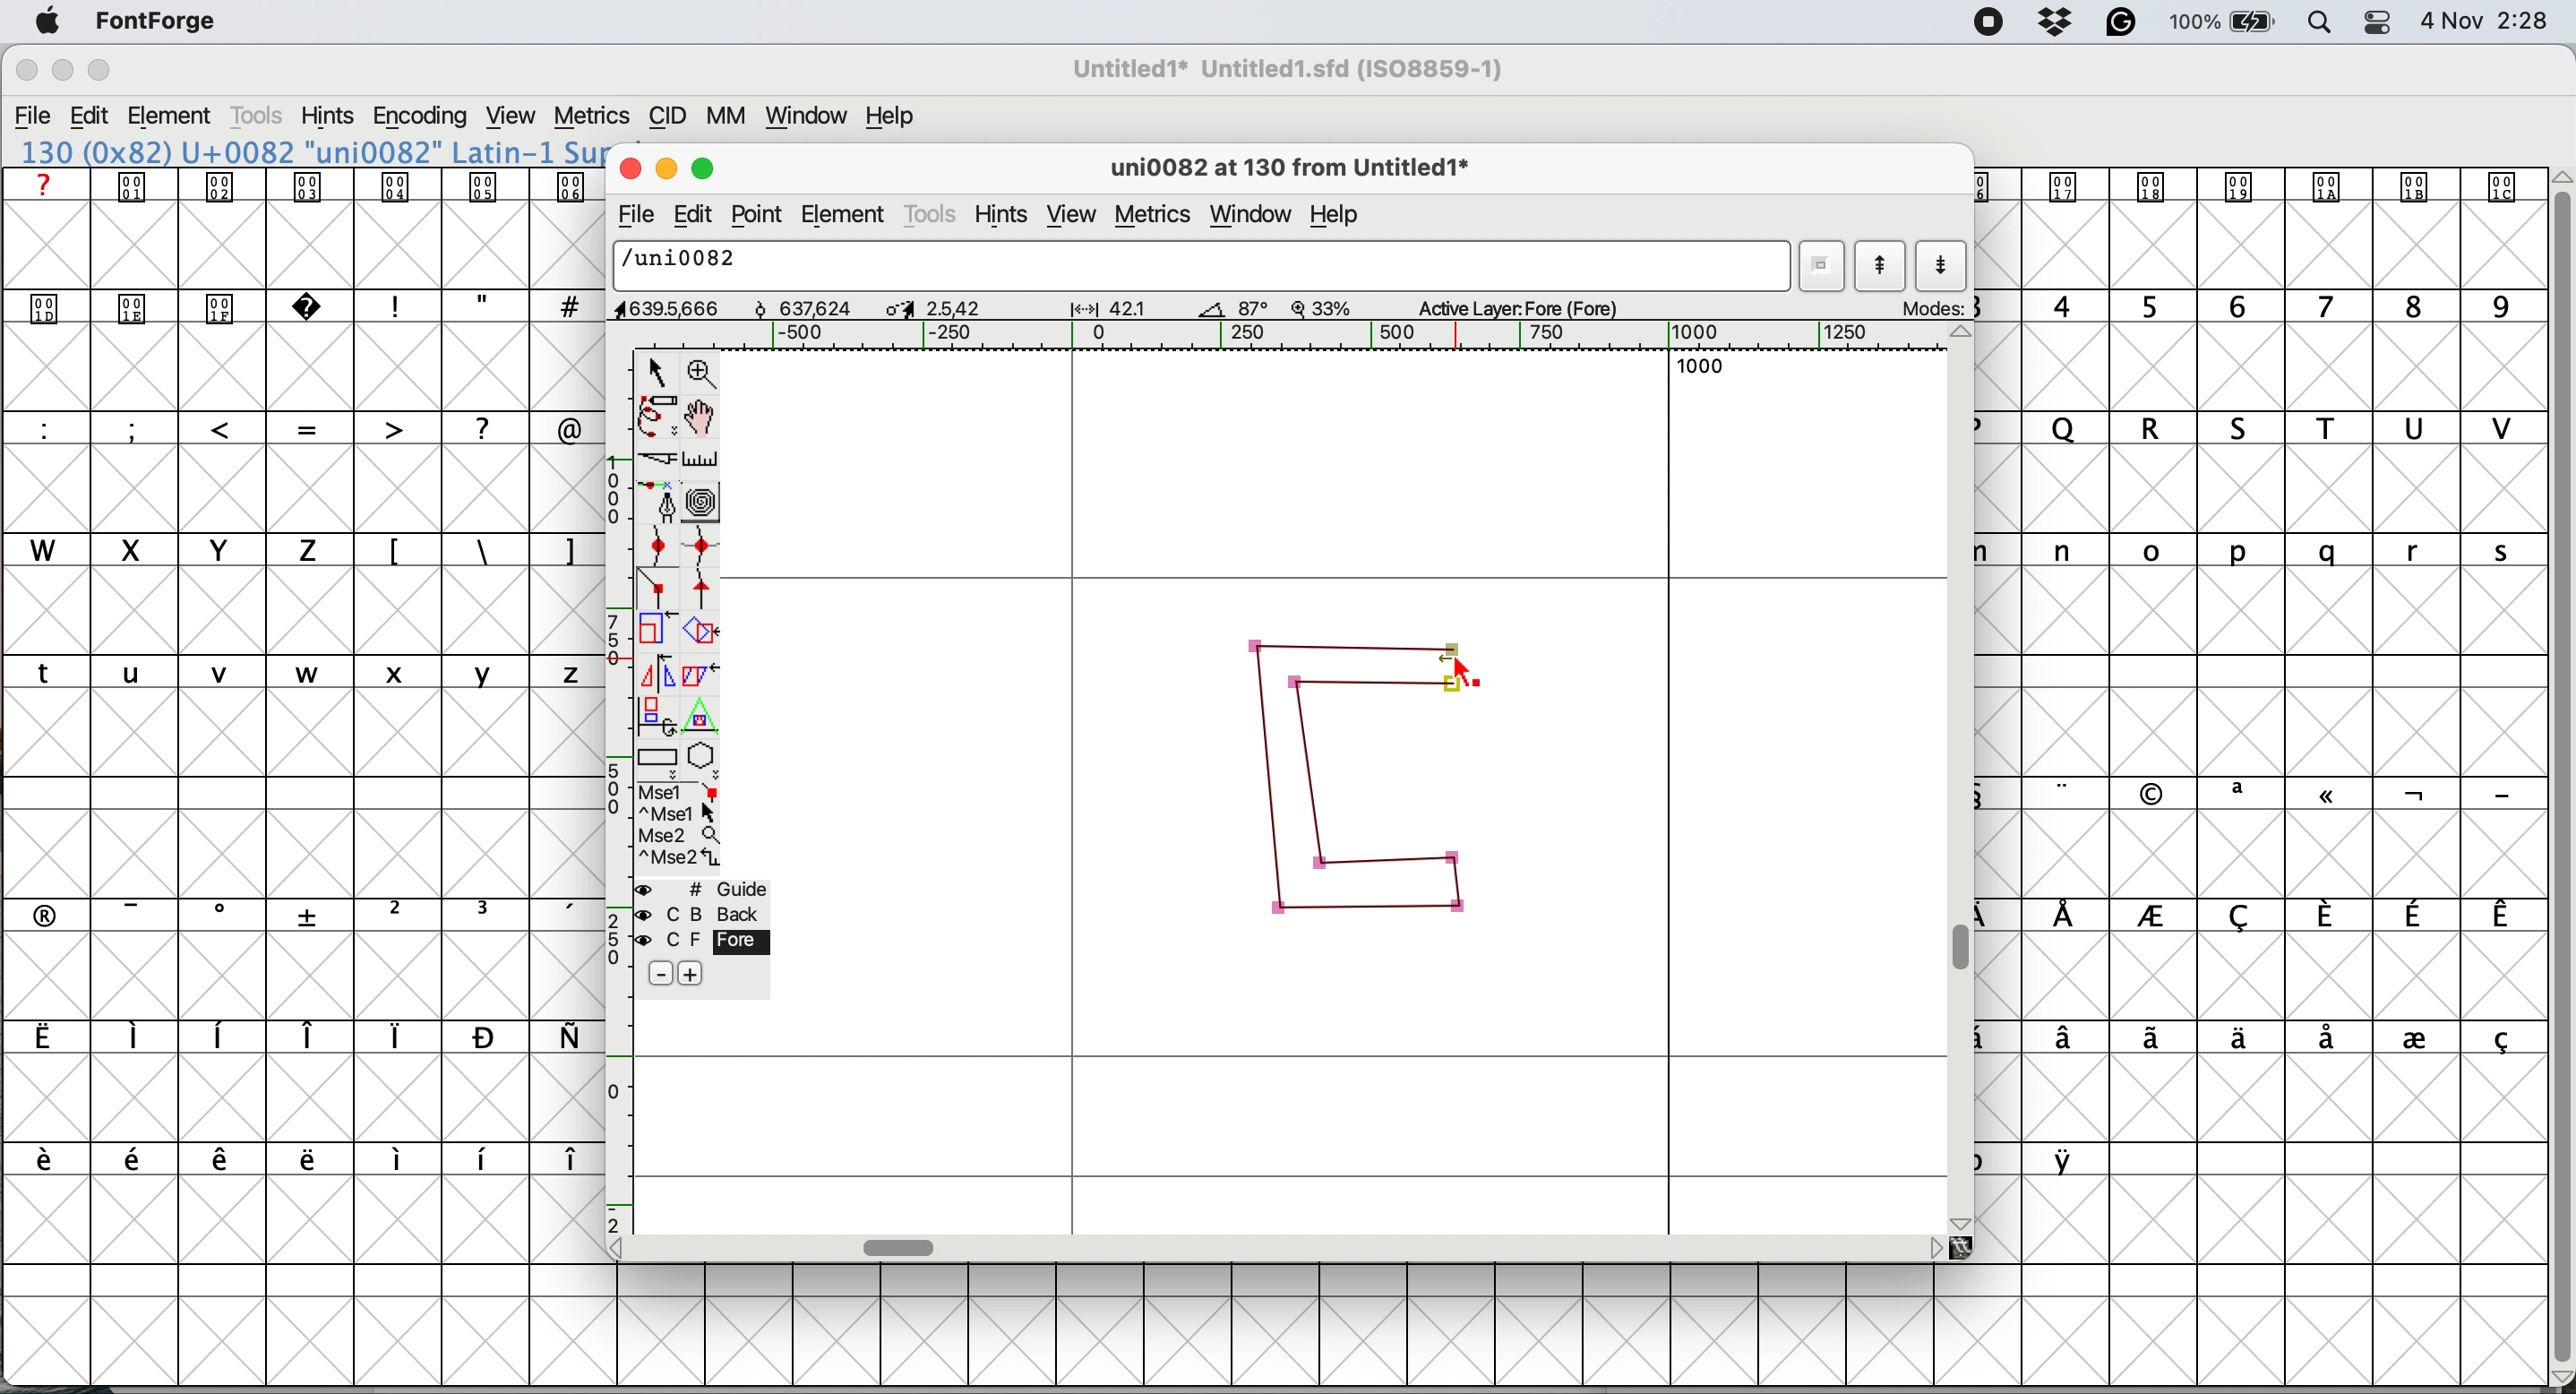 This screenshot has width=2576, height=1394. I want to click on remove, so click(663, 975).